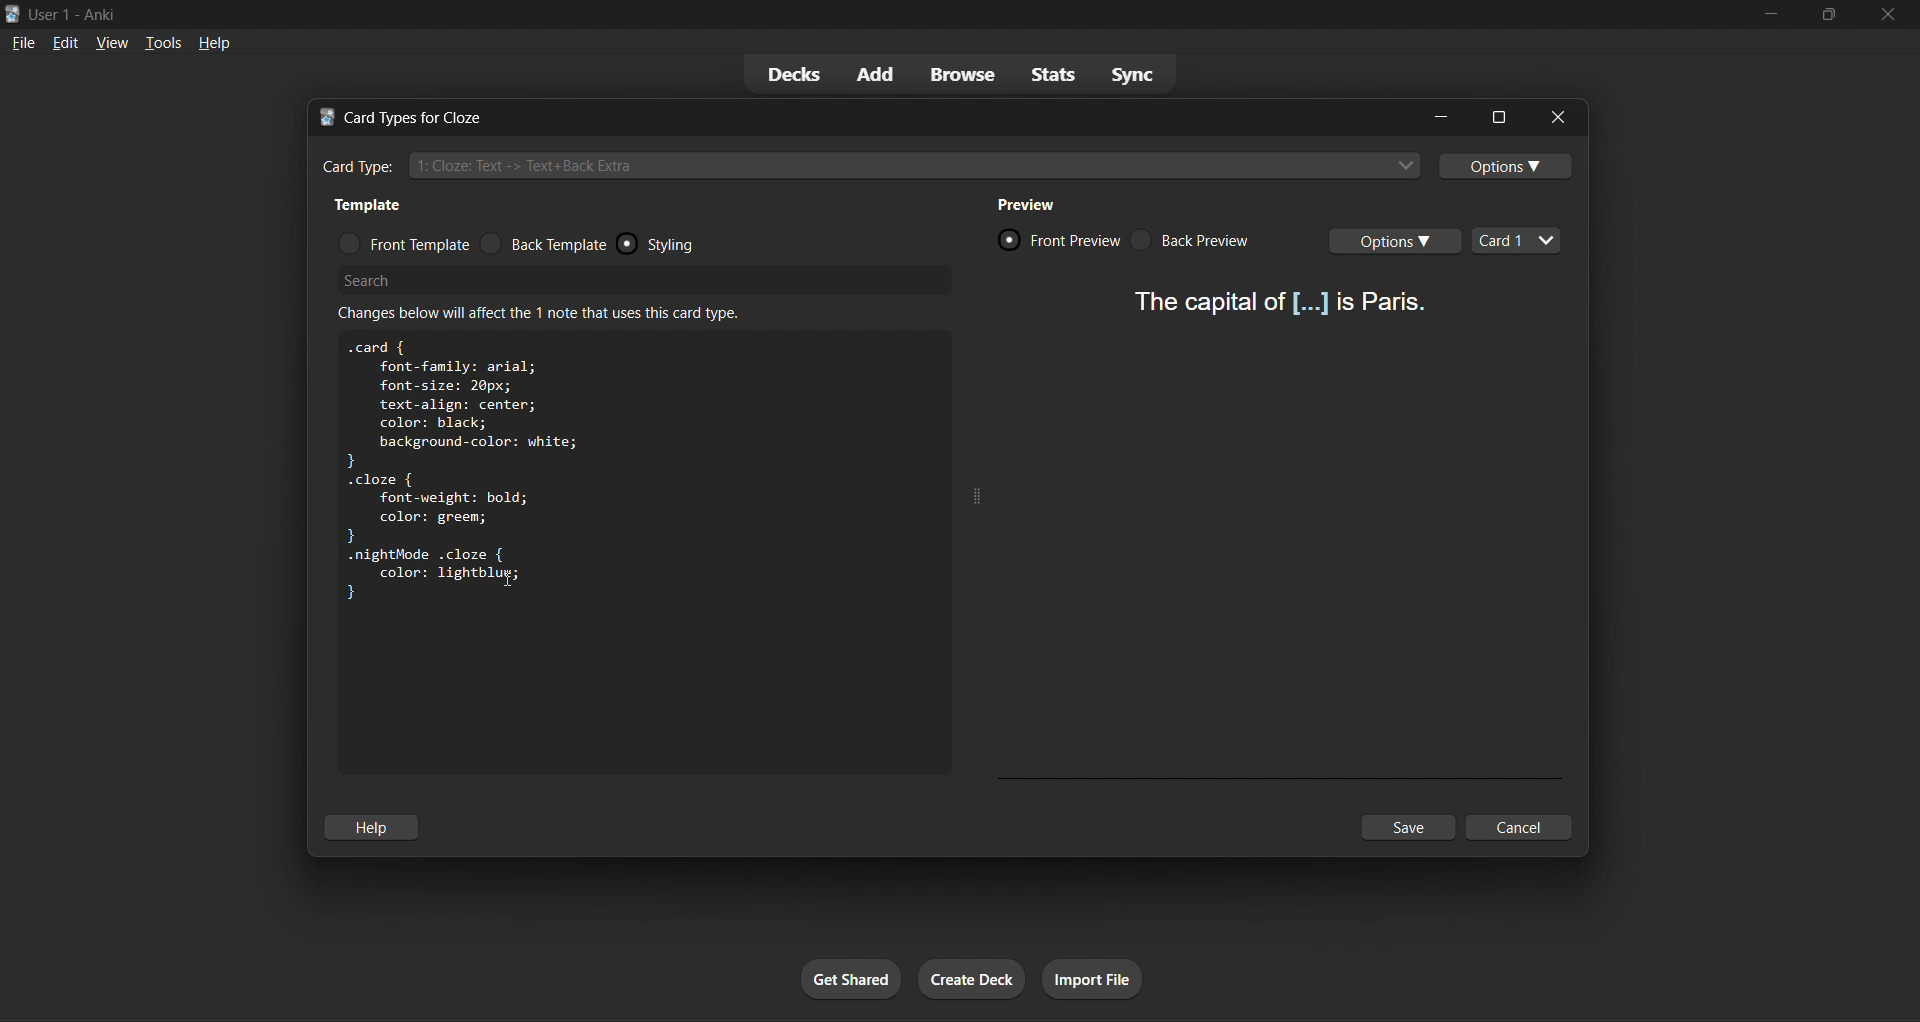  What do you see at coordinates (373, 828) in the screenshot?
I see `help` at bounding box center [373, 828].